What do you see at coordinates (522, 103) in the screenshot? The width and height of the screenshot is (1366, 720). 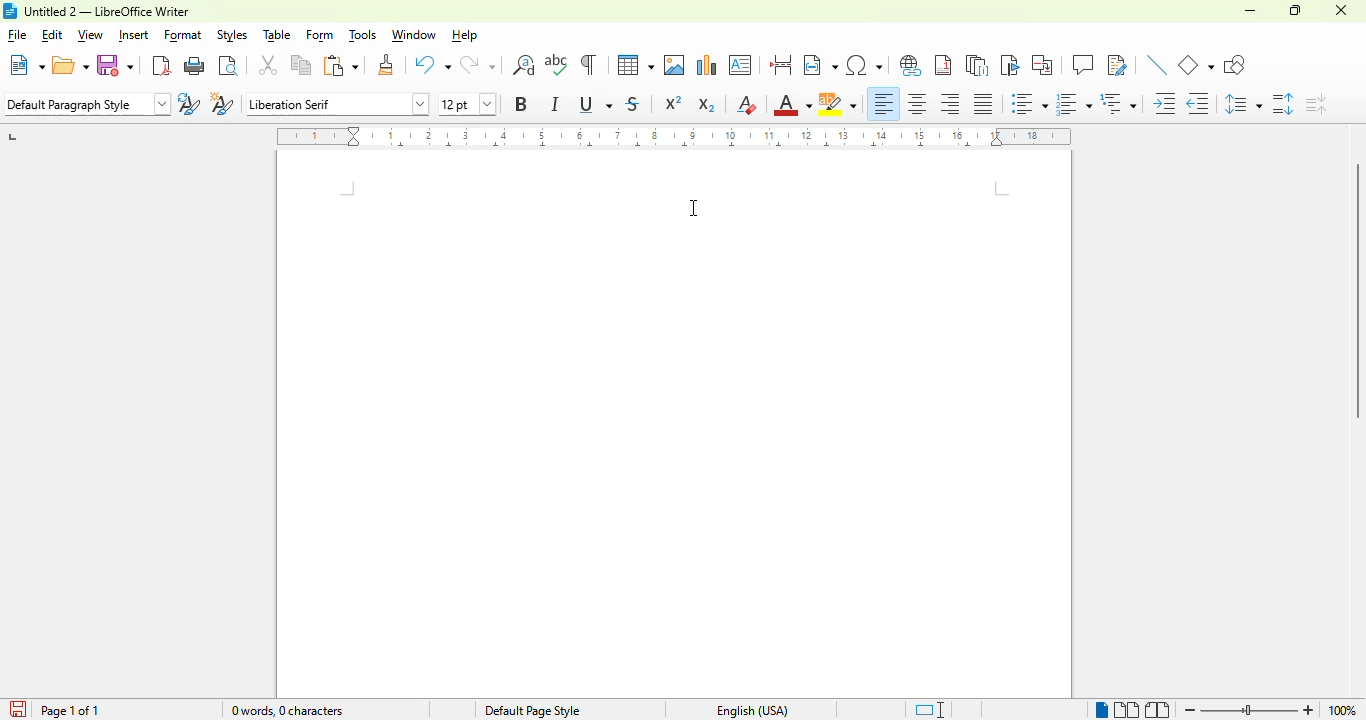 I see `bold` at bounding box center [522, 103].